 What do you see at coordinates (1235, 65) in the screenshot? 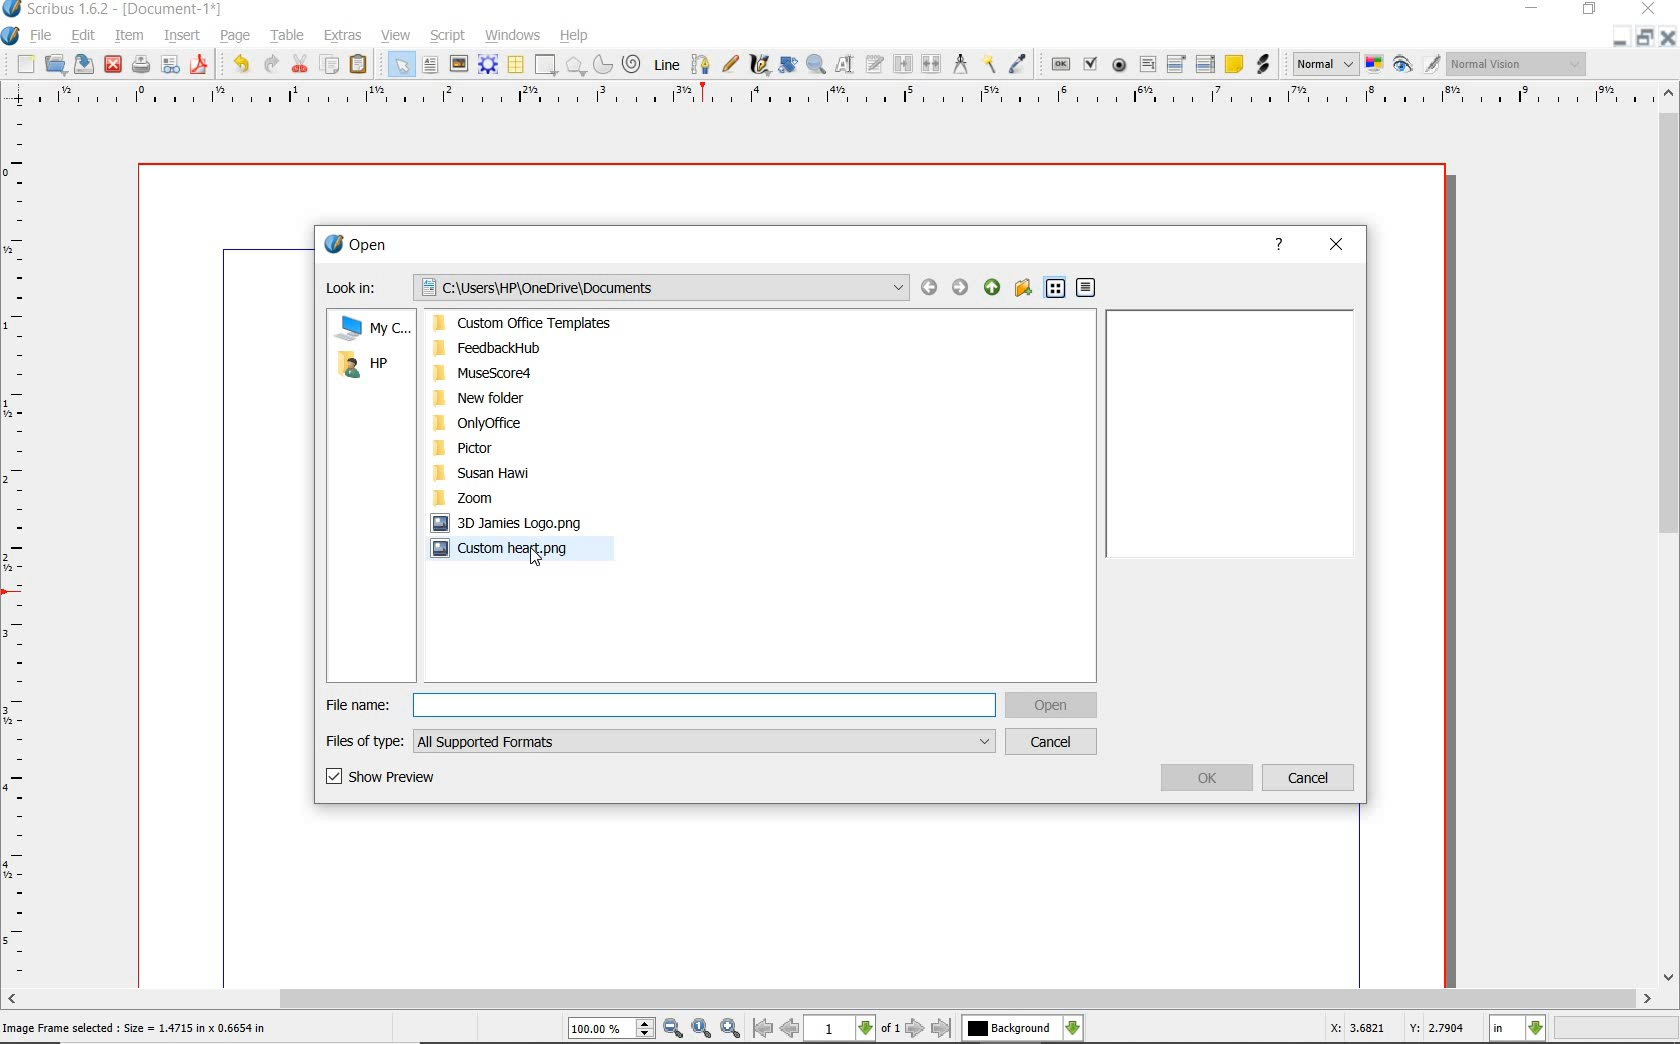
I see `text annotation` at bounding box center [1235, 65].